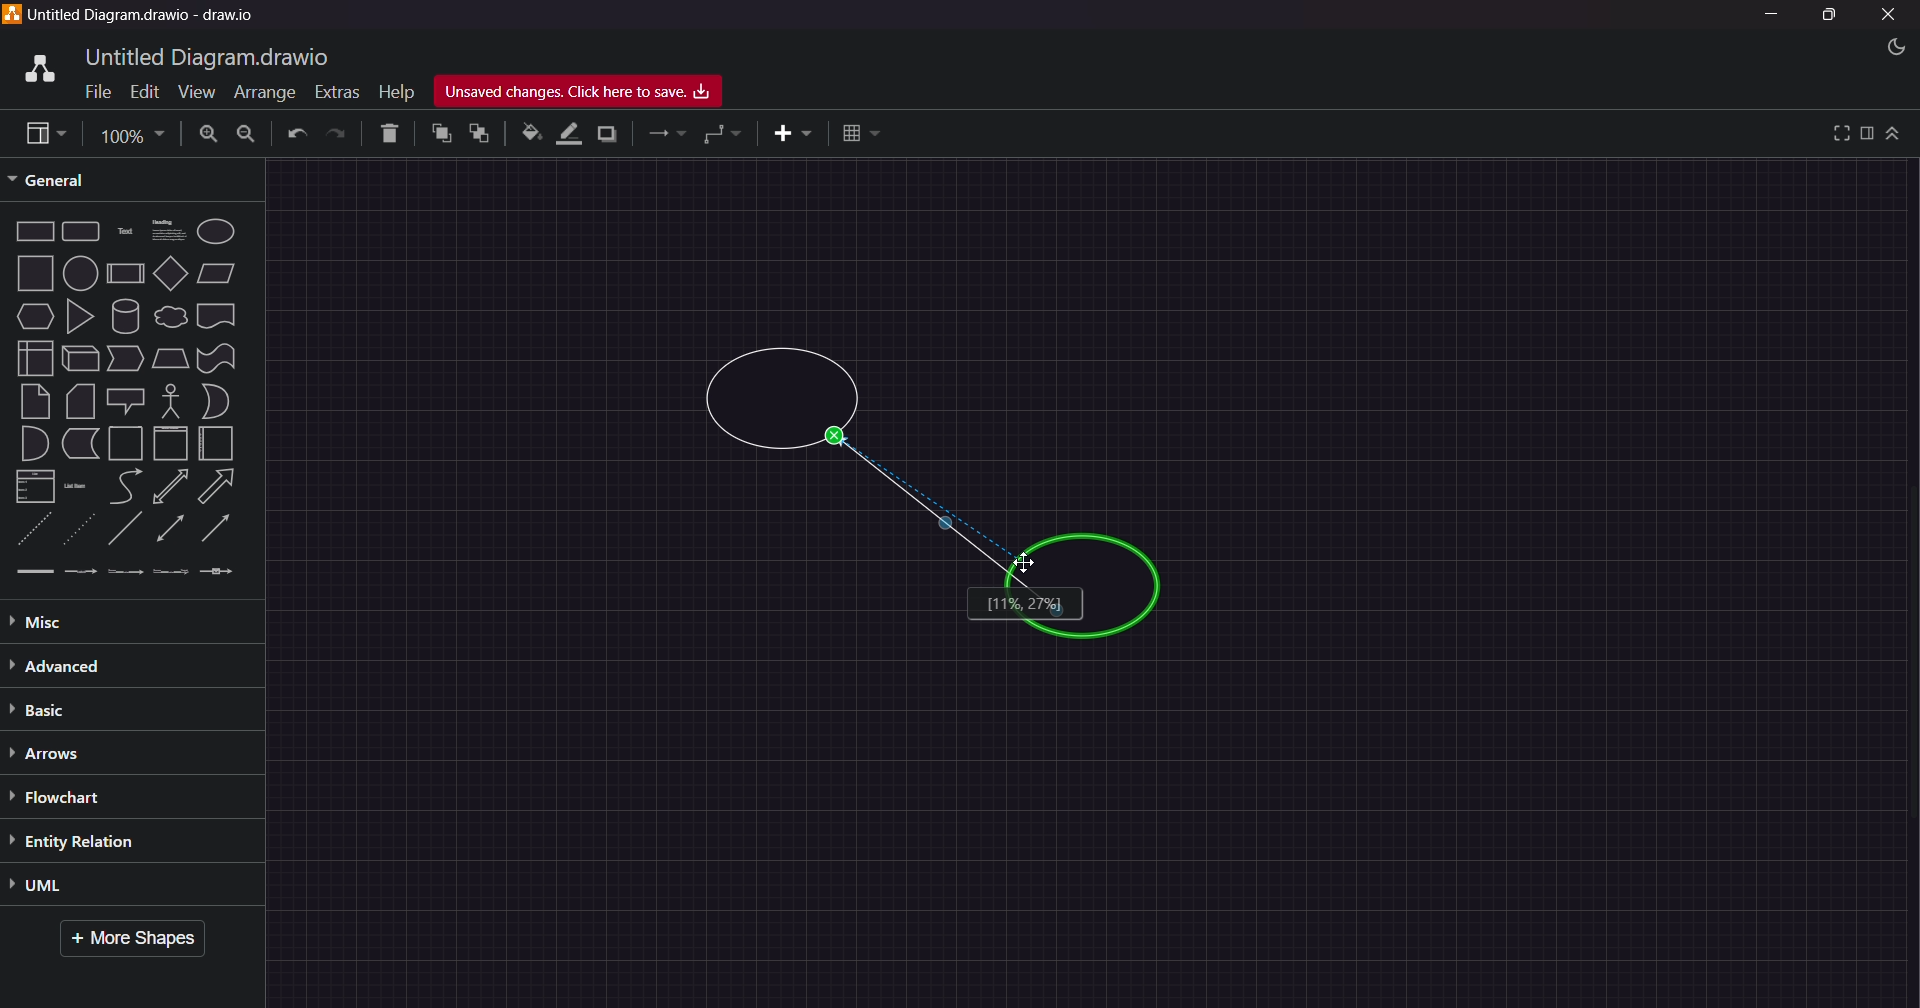  Describe the element at coordinates (188, 91) in the screenshot. I see `View` at that location.